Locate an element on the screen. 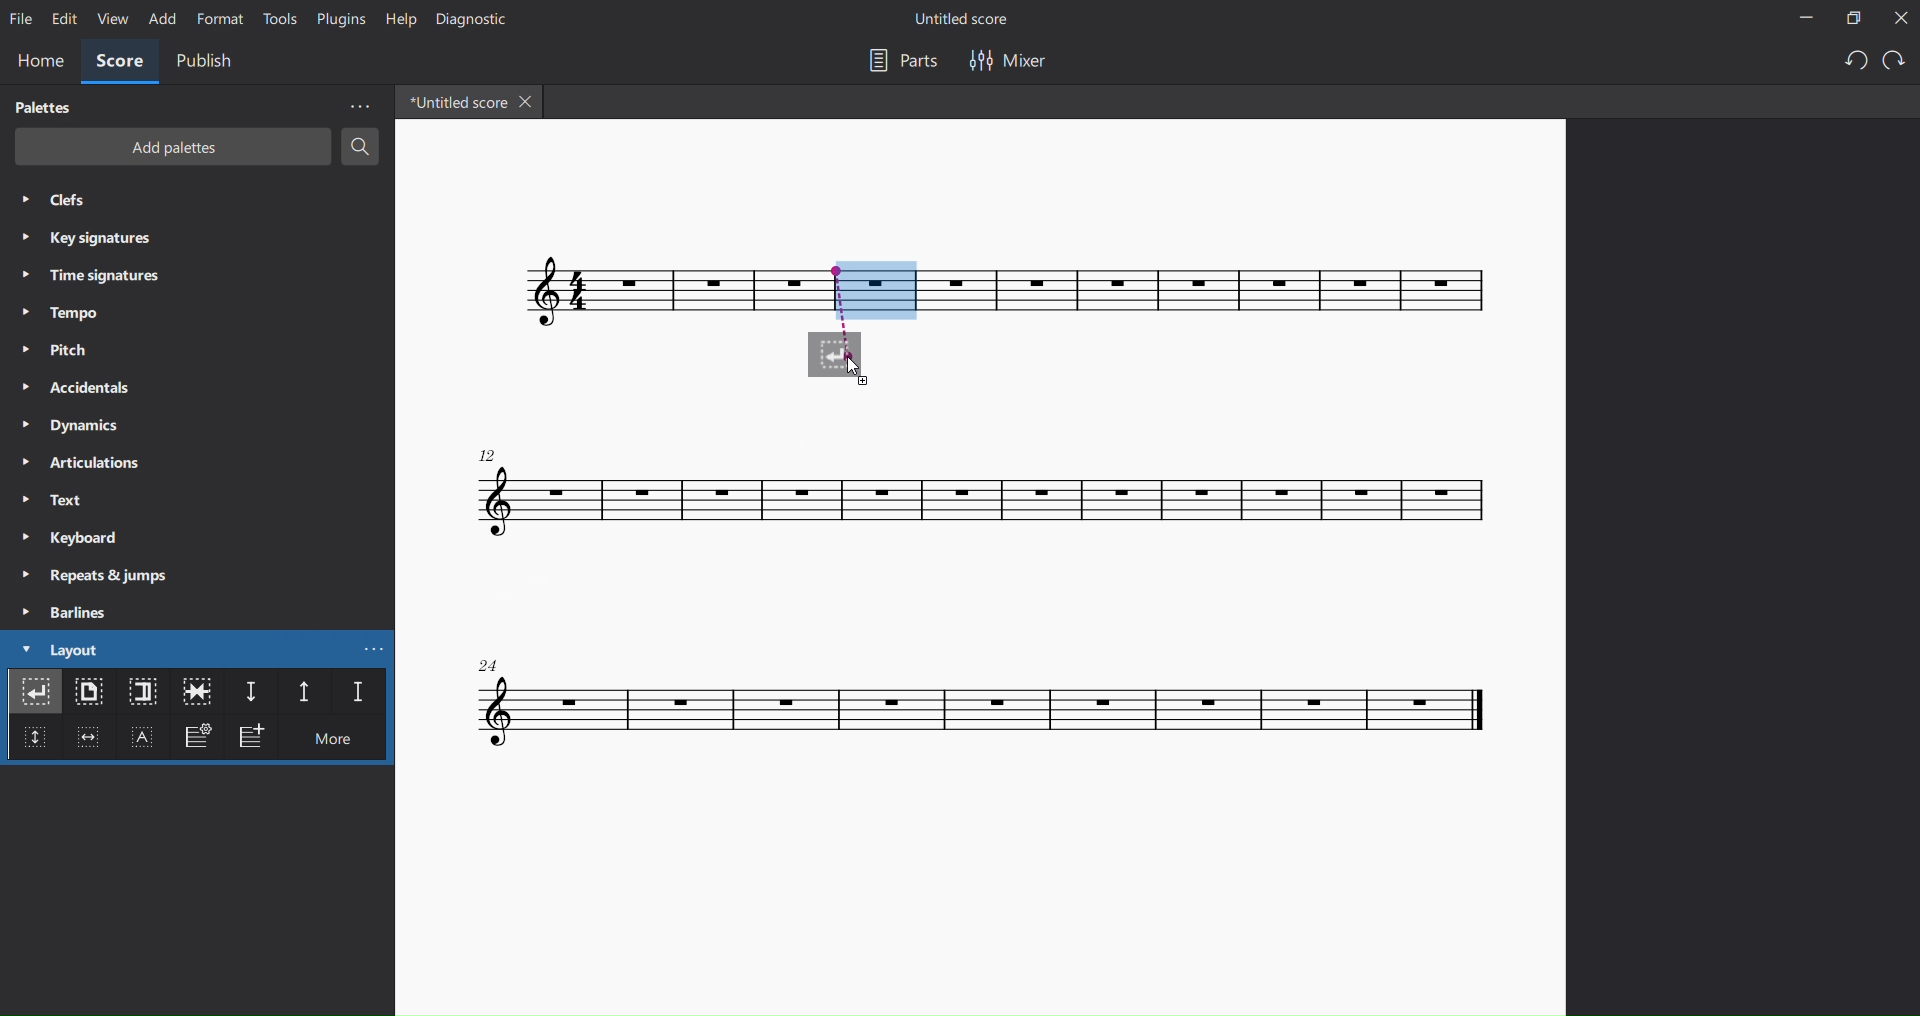  score is located at coordinates (1226, 296).